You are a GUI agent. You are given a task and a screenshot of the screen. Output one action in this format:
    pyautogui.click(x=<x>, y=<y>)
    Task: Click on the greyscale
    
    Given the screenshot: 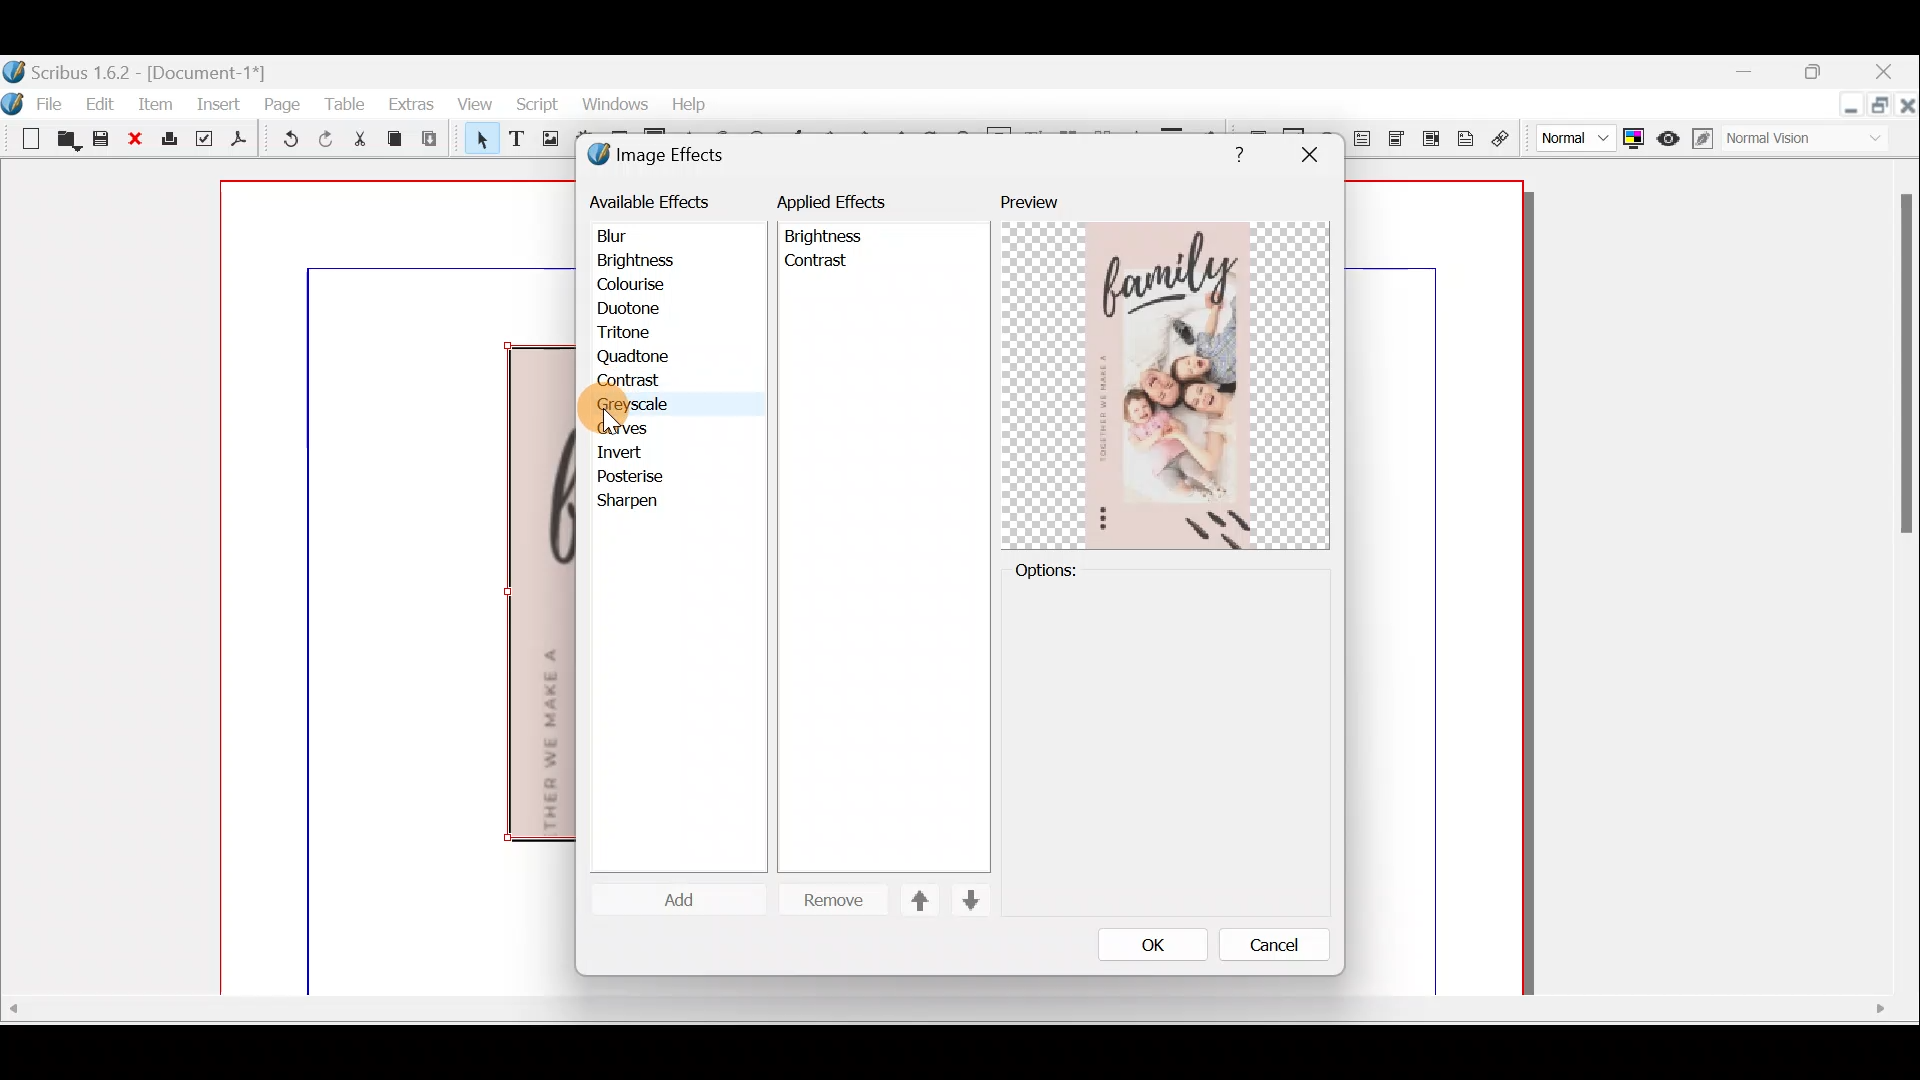 What is the action you would take?
    pyautogui.click(x=639, y=405)
    